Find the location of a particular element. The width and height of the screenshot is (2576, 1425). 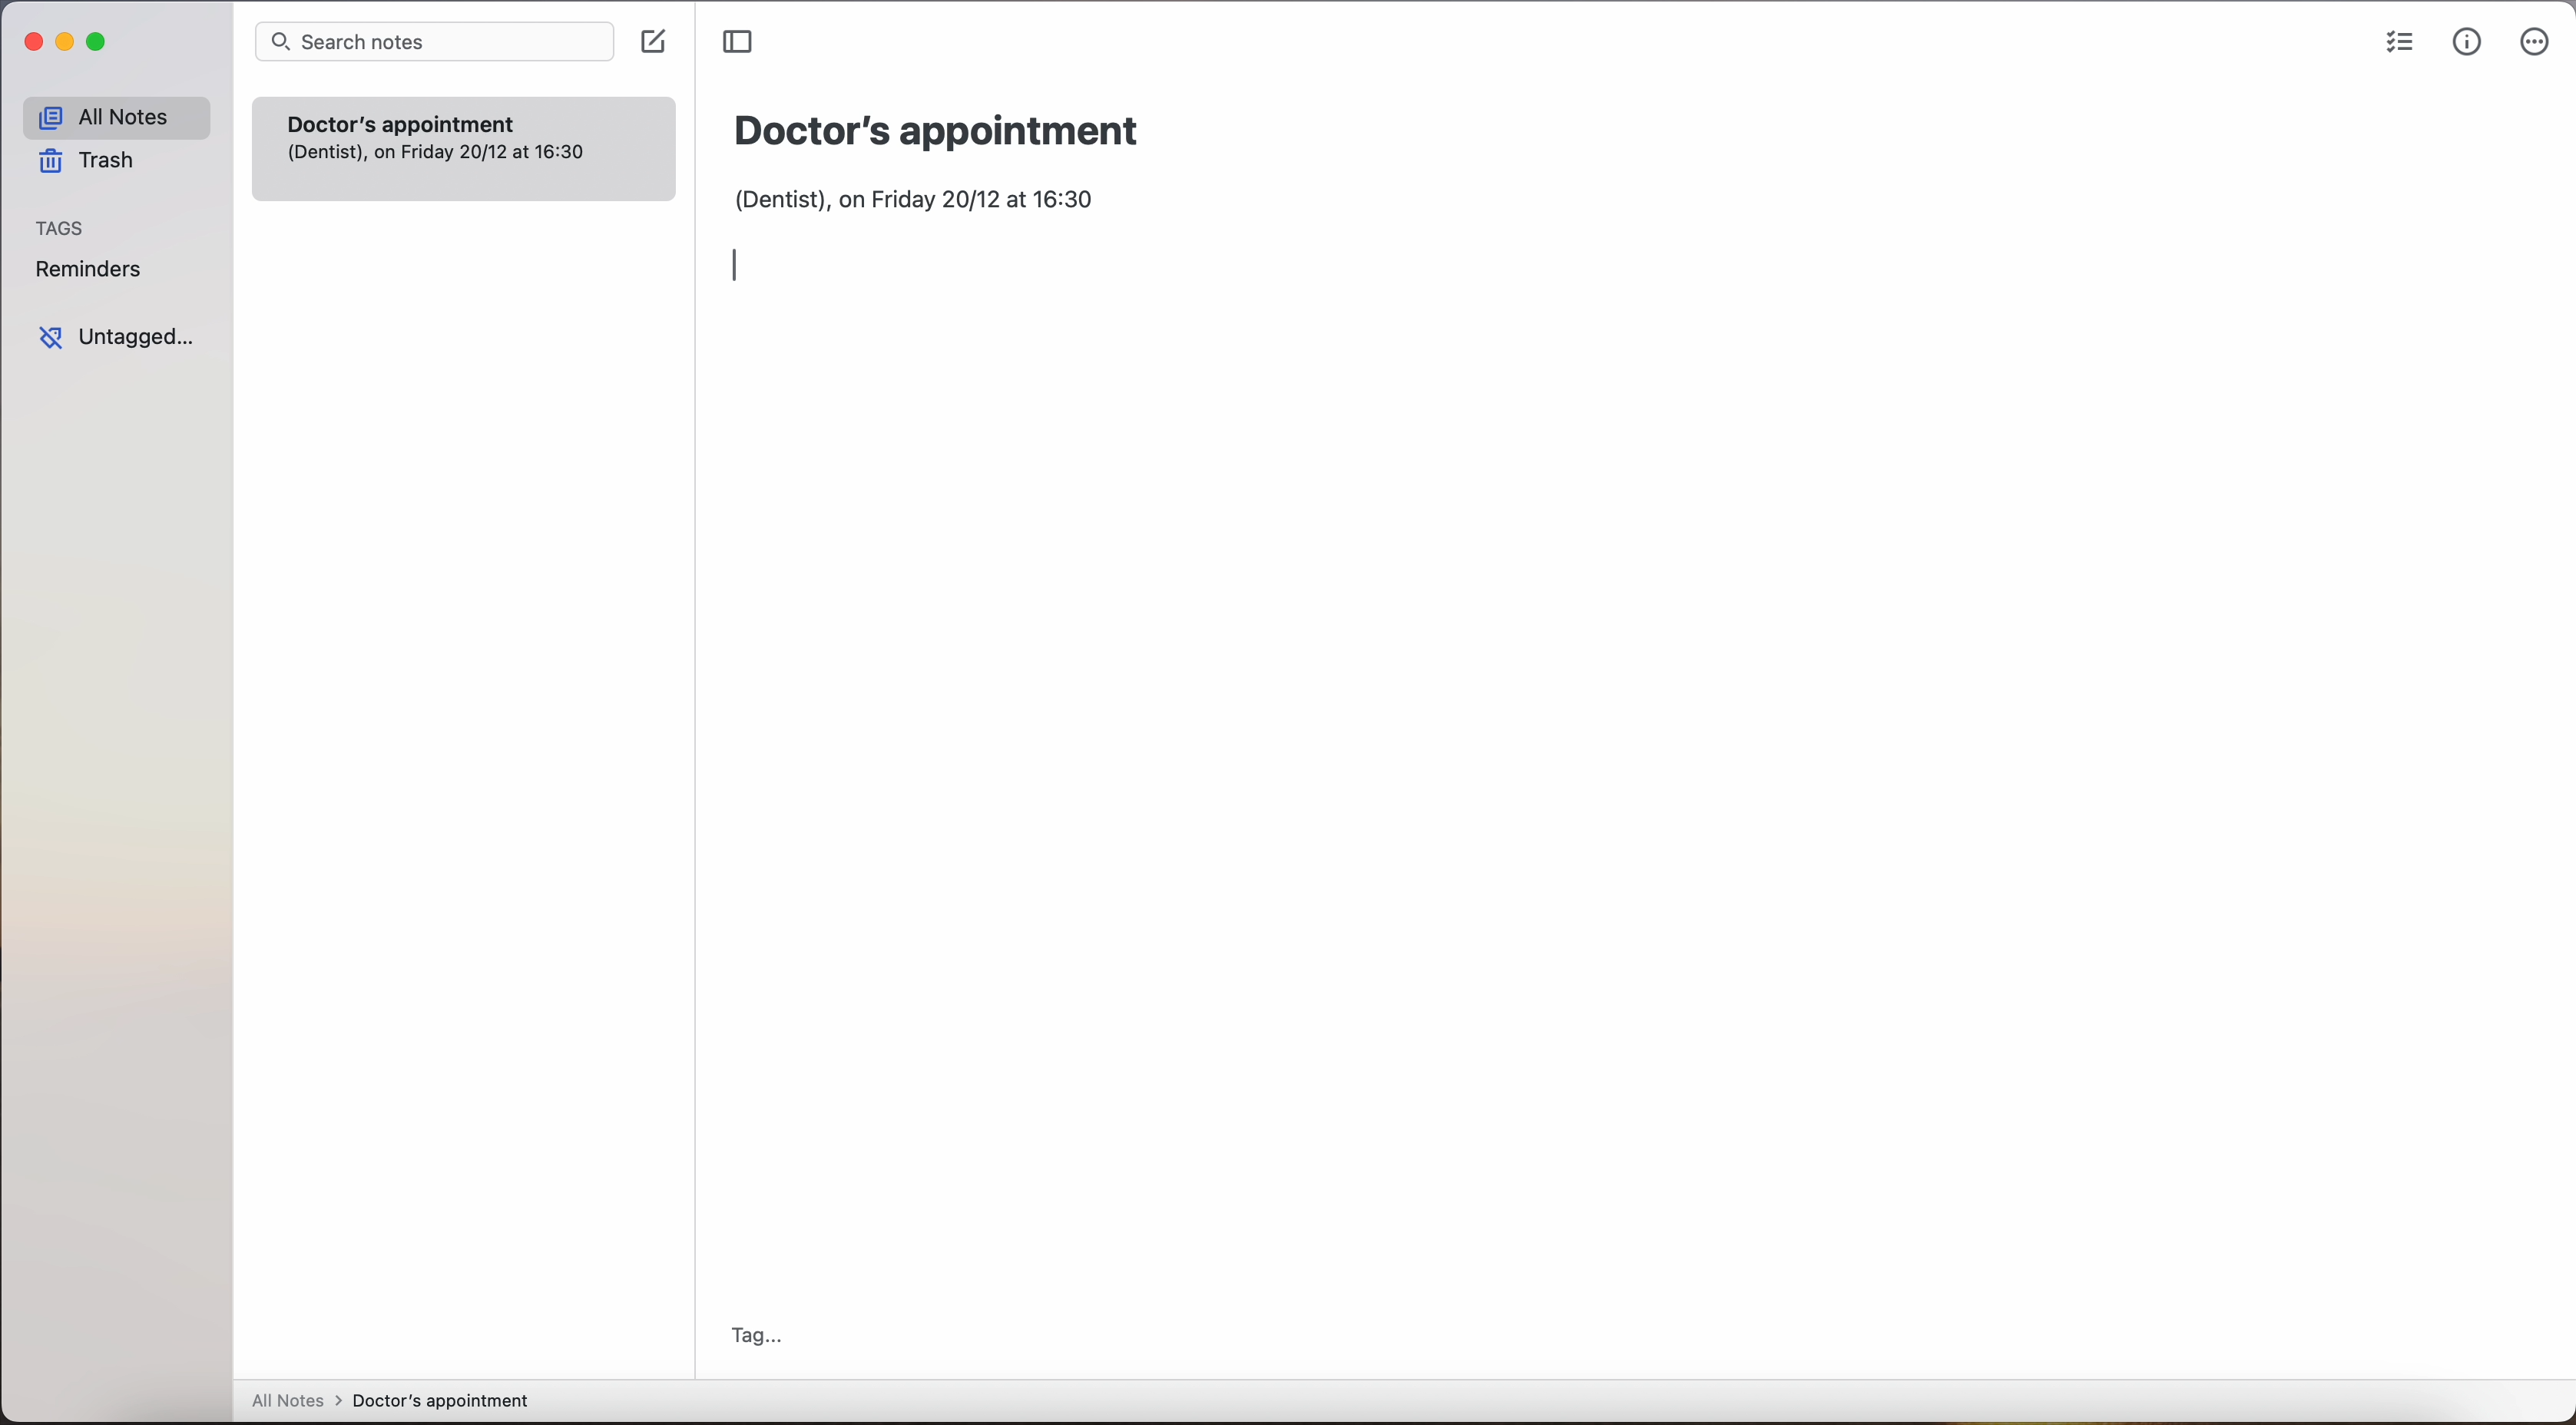

tag is located at coordinates (755, 1336).